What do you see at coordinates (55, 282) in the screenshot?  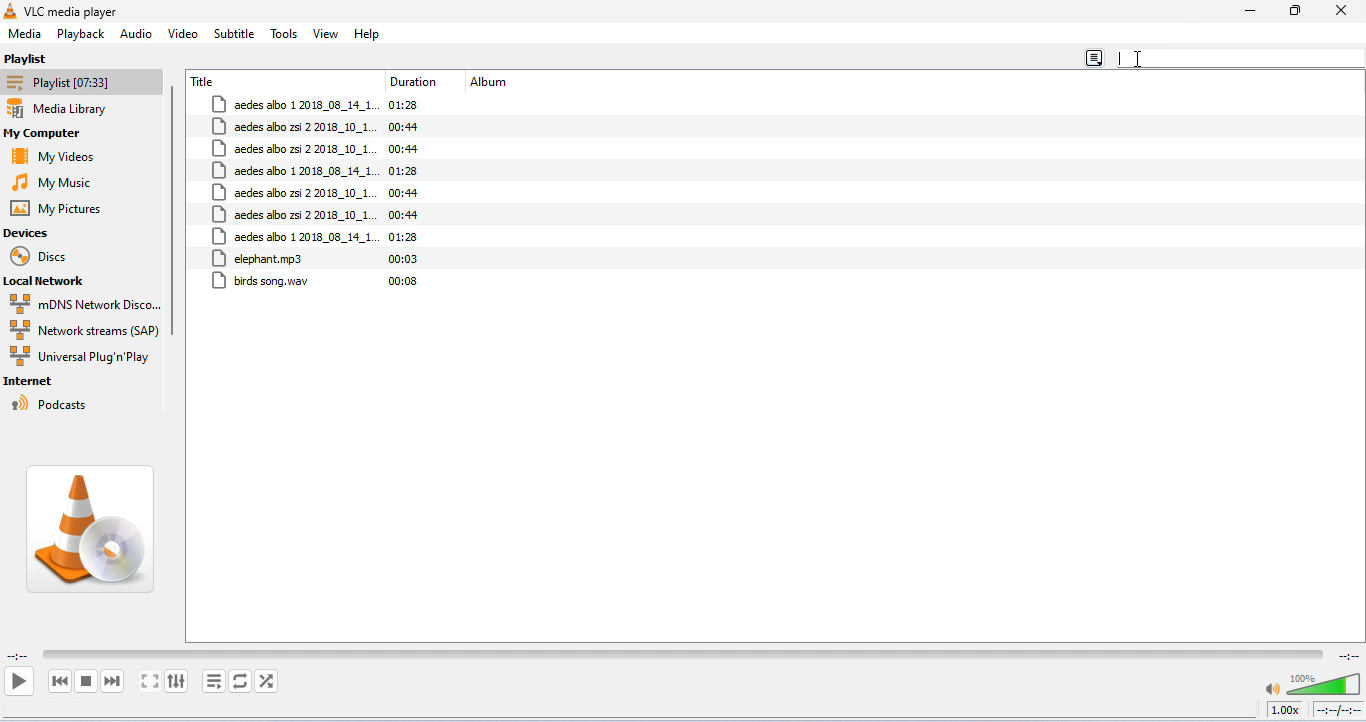 I see `local network` at bounding box center [55, 282].